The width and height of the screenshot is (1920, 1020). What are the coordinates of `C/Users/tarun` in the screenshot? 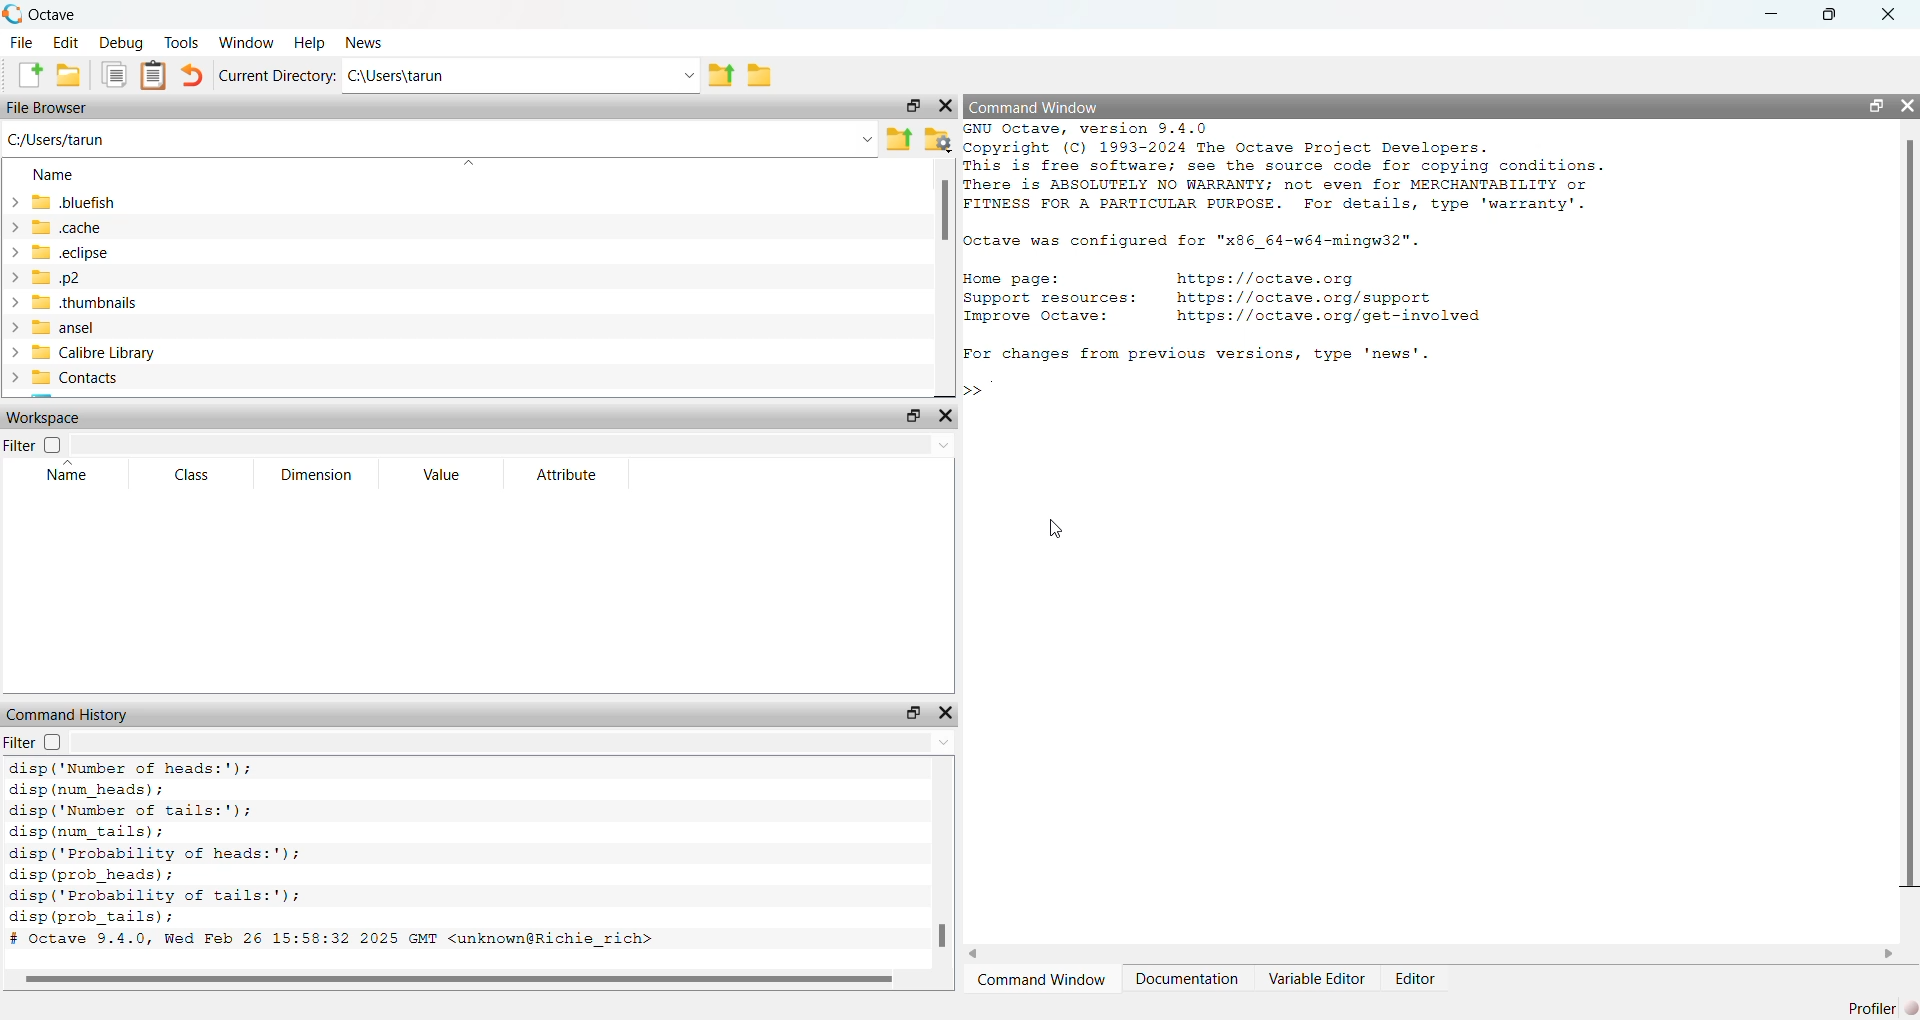 It's located at (62, 139).